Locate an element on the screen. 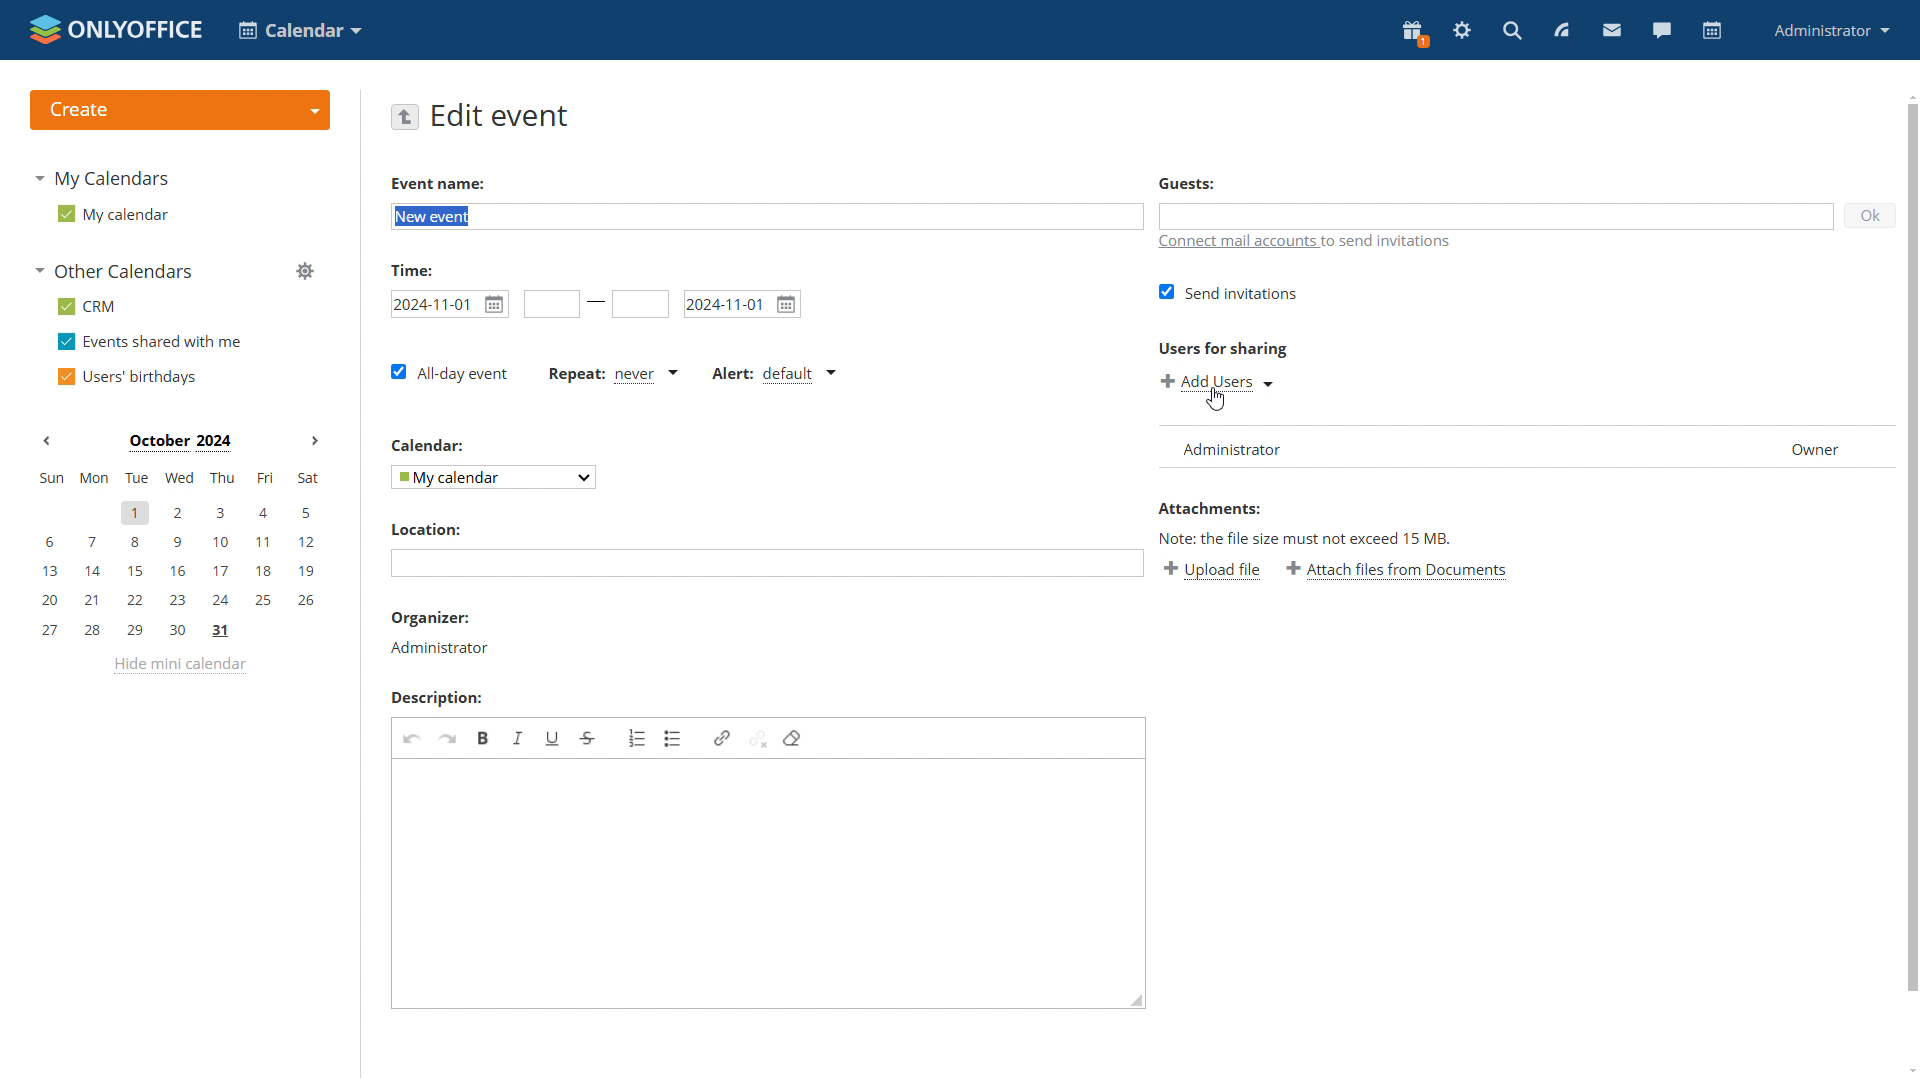  hide mini calendar is located at coordinates (183, 668).